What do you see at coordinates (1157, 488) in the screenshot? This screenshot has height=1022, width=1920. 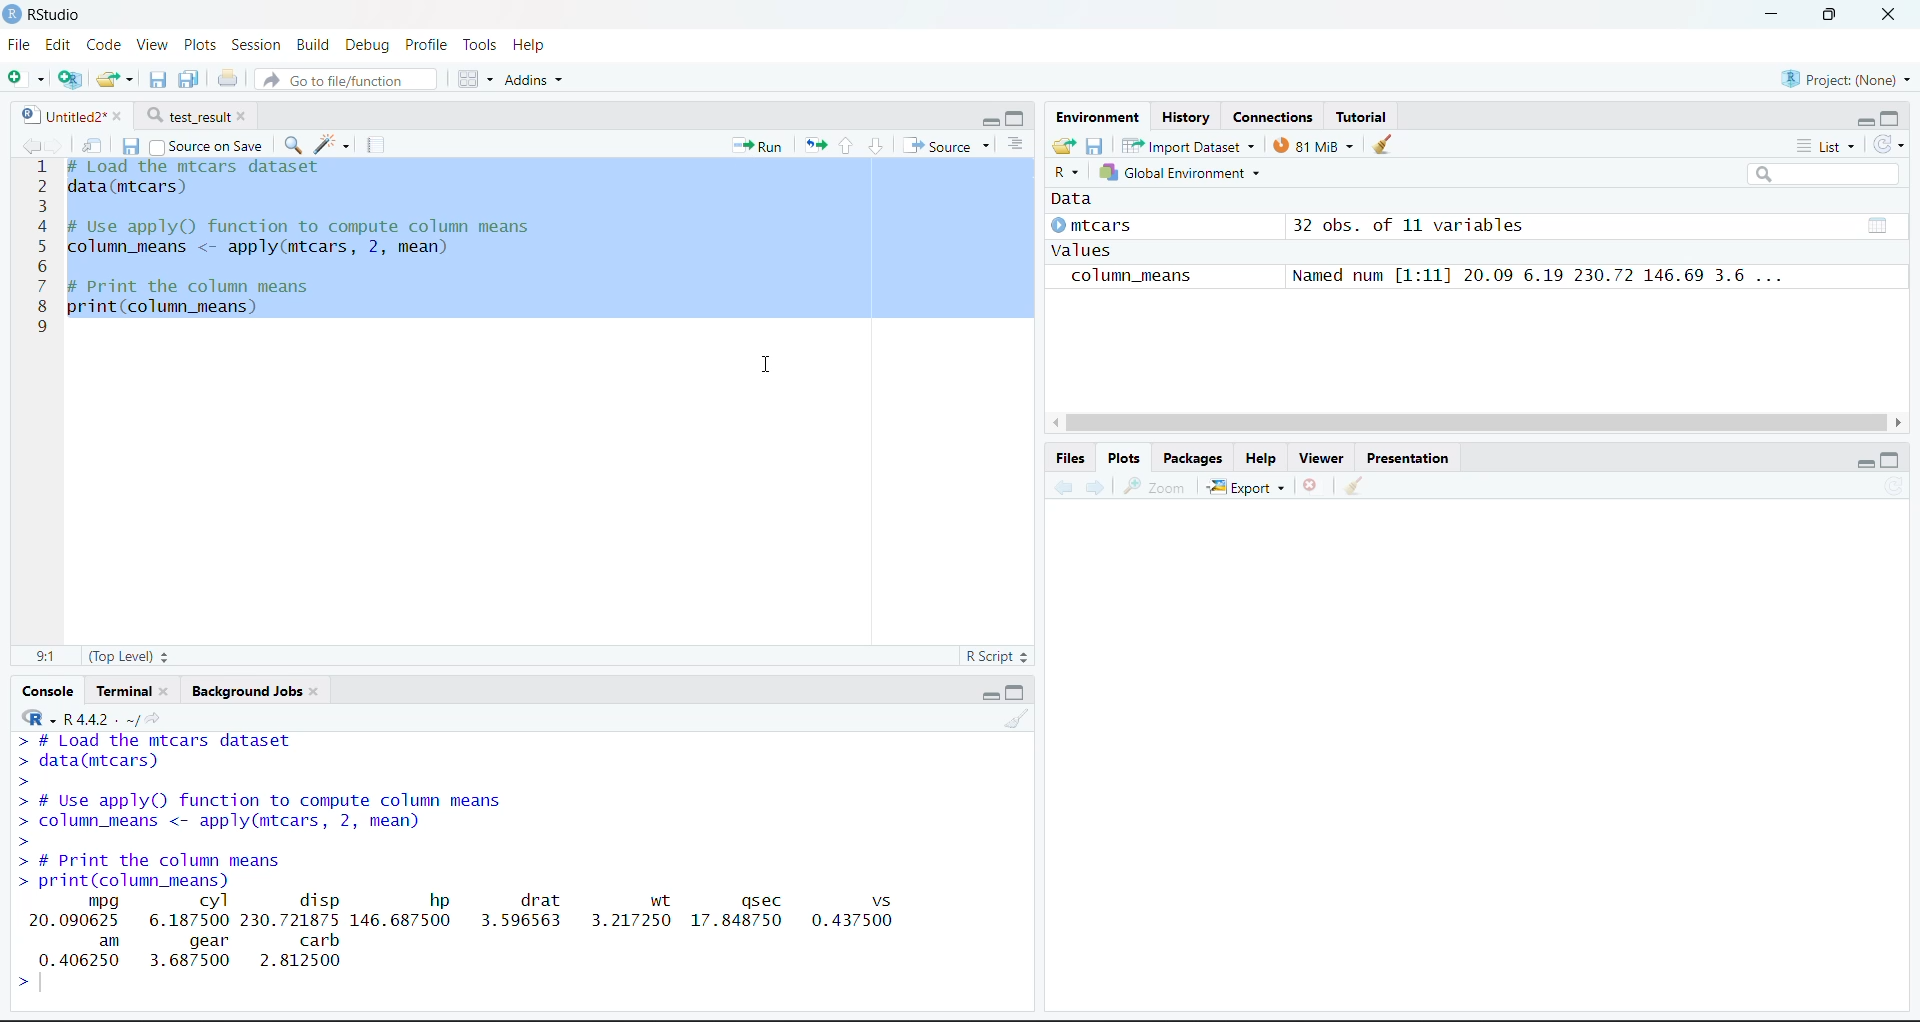 I see `Zoom` at bounding box center [1157, 488].